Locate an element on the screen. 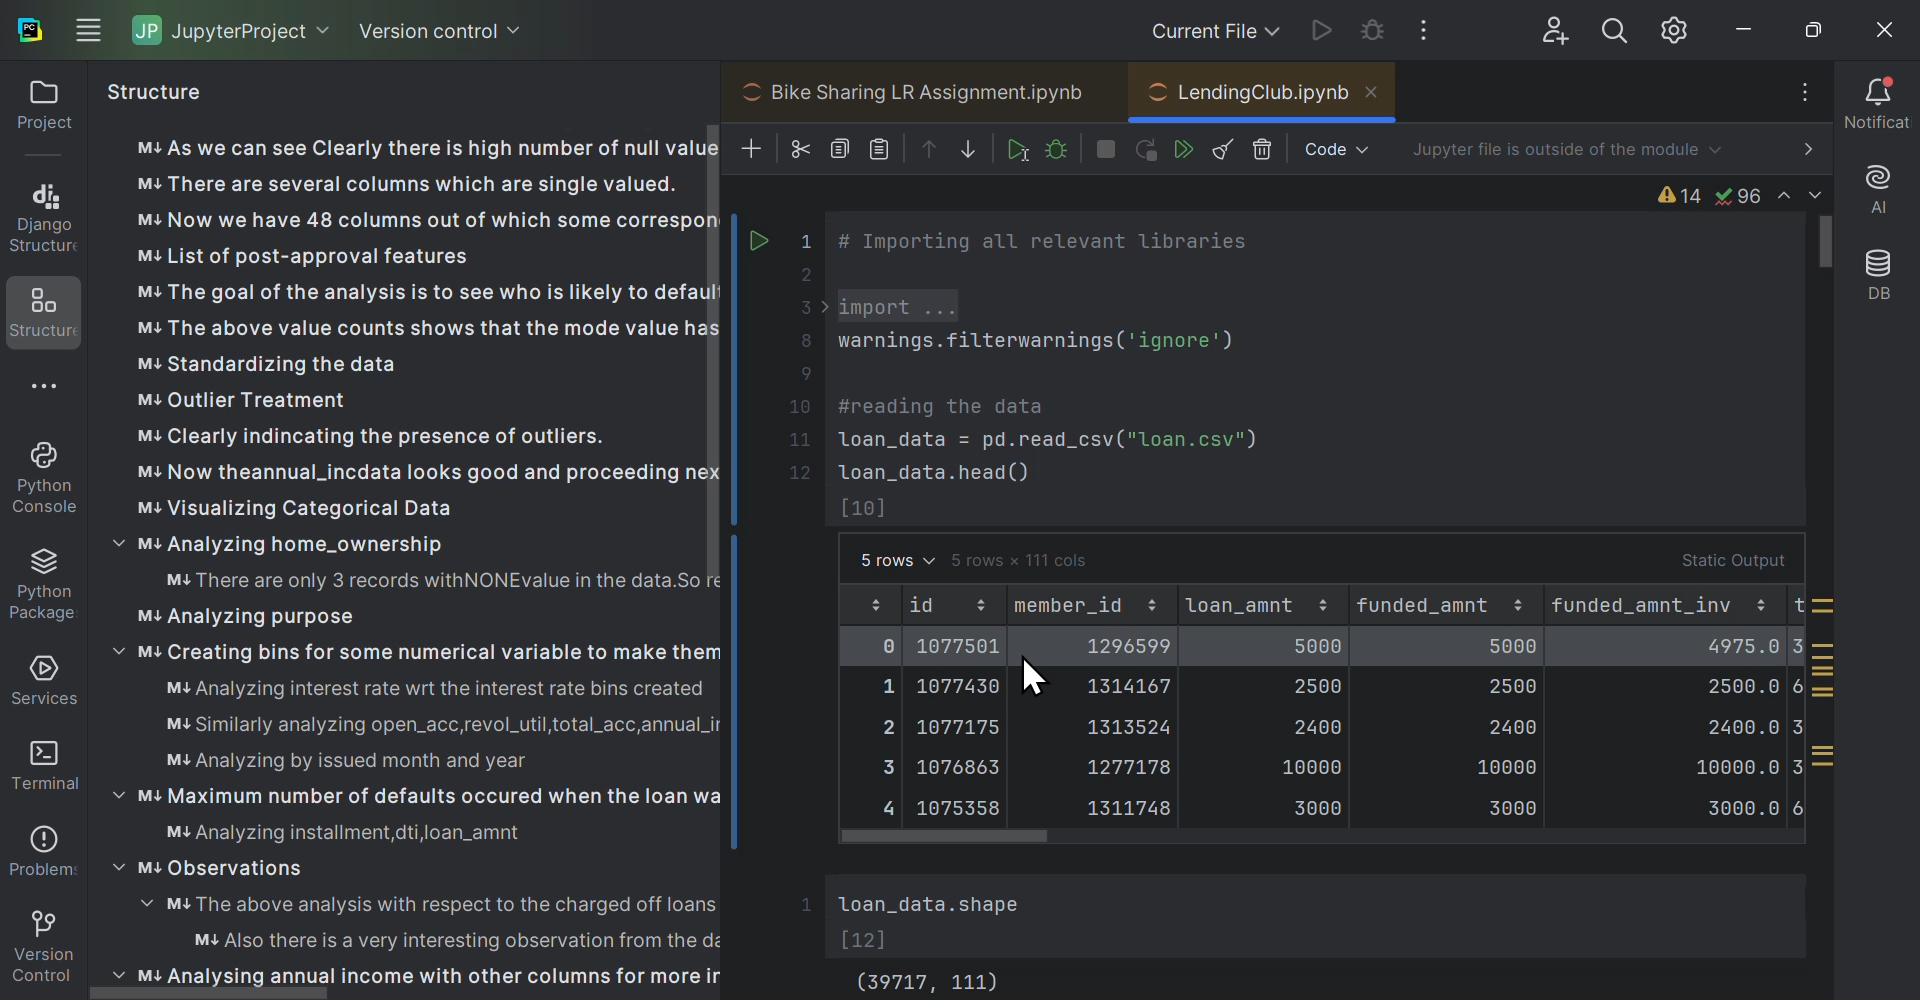 The image size is (1920, 1000). Static output is located at coordinates (1321, 686).